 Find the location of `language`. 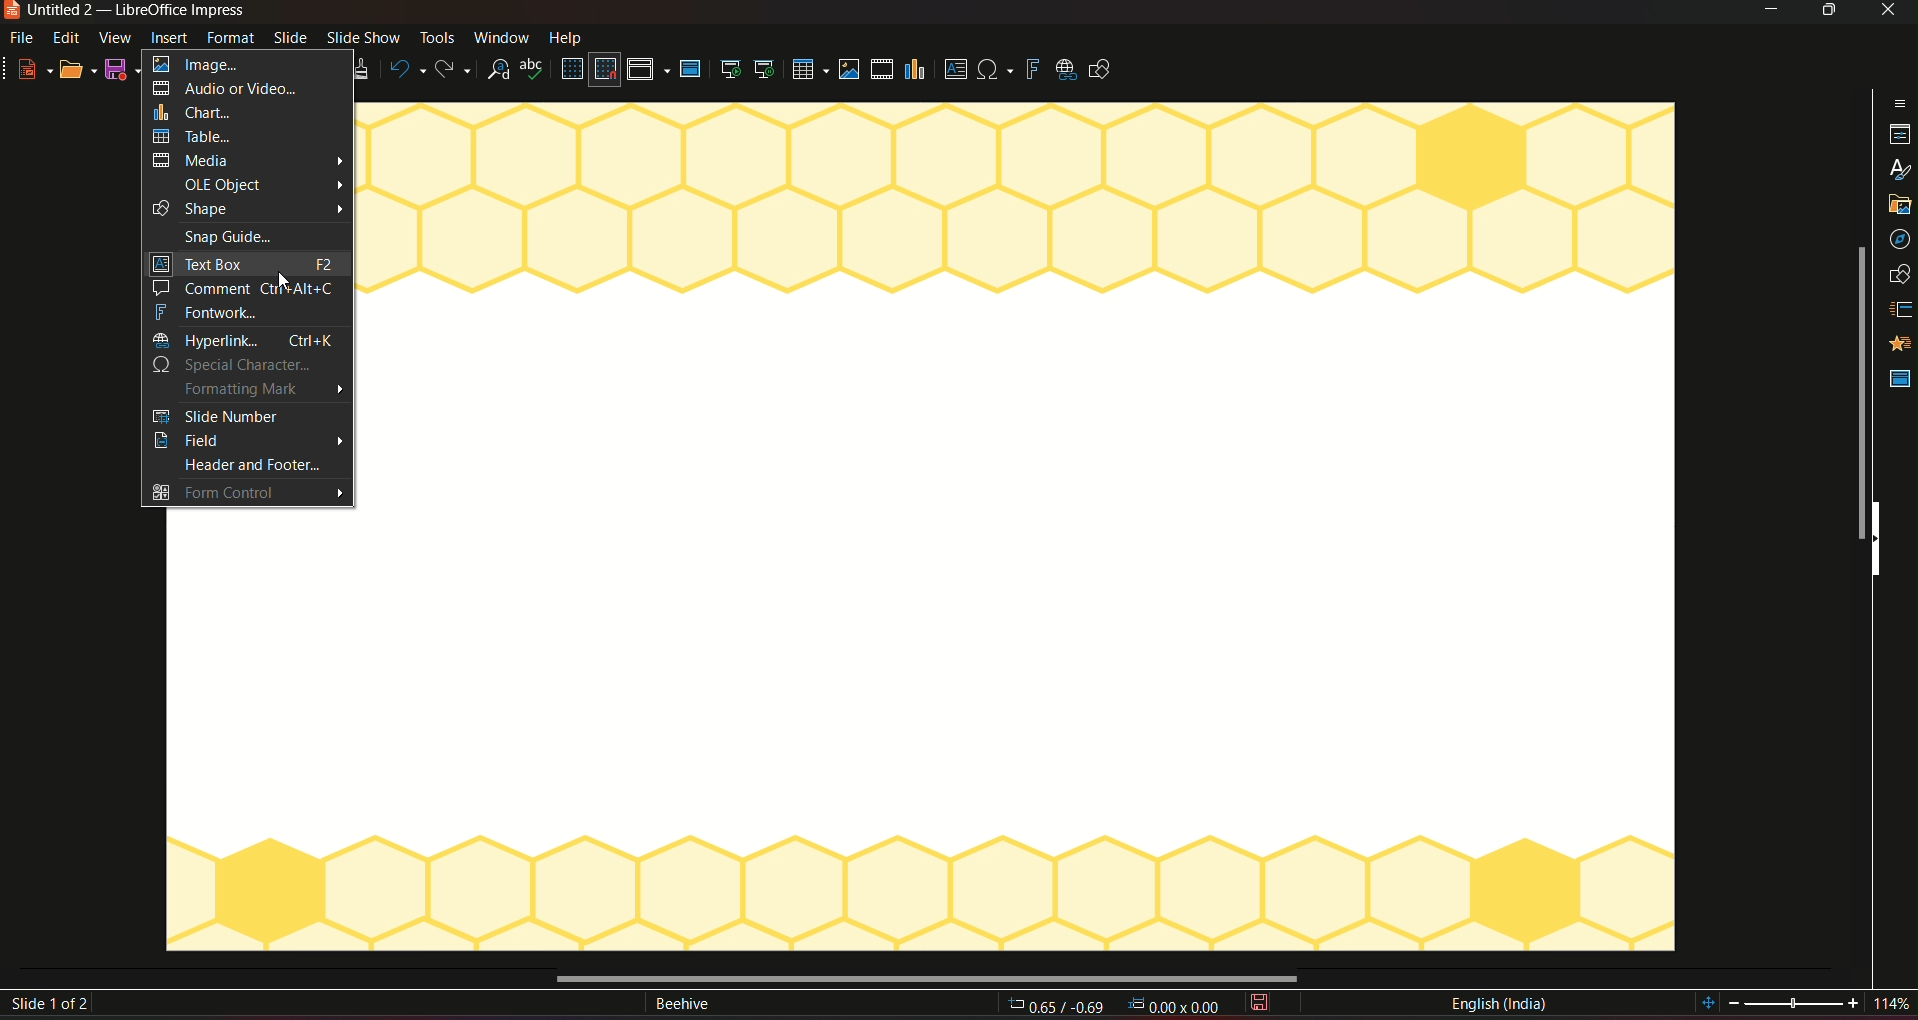

language is located at coordinates (1498, 1004).